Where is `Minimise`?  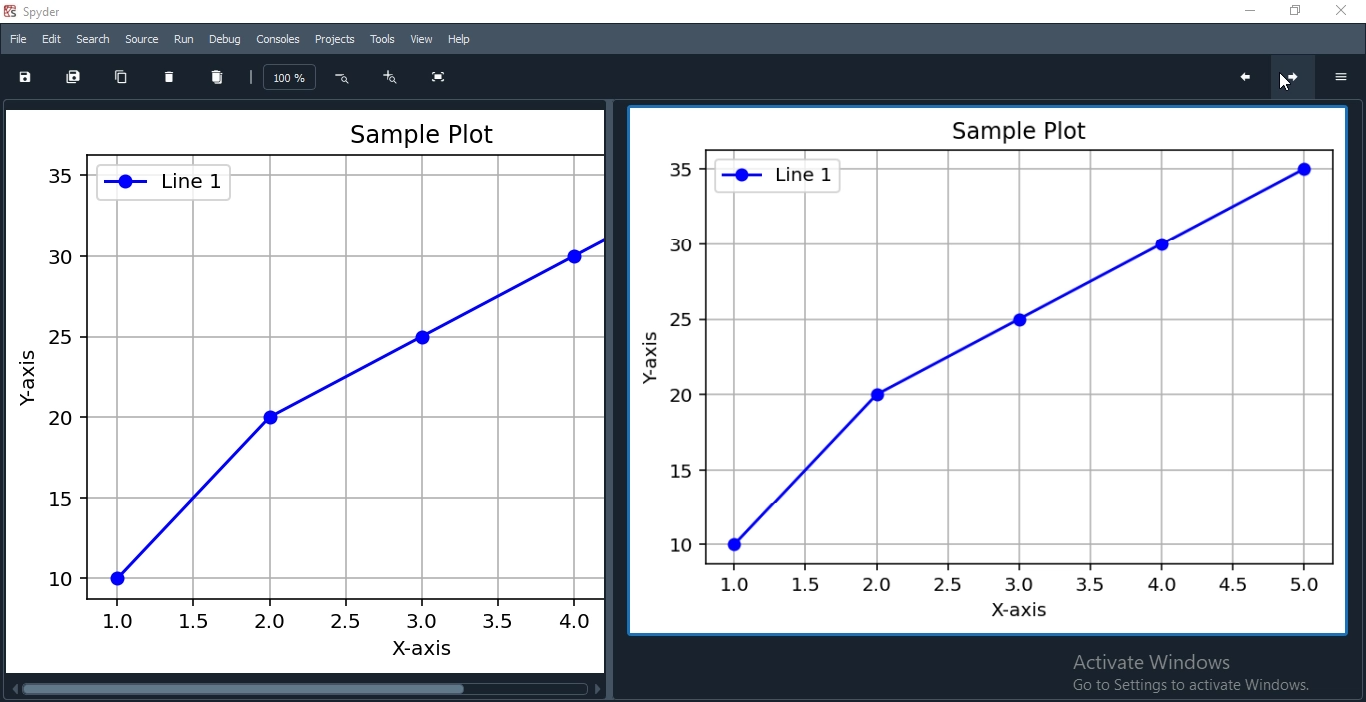 Minimise is located at coordinates (1239, 11).